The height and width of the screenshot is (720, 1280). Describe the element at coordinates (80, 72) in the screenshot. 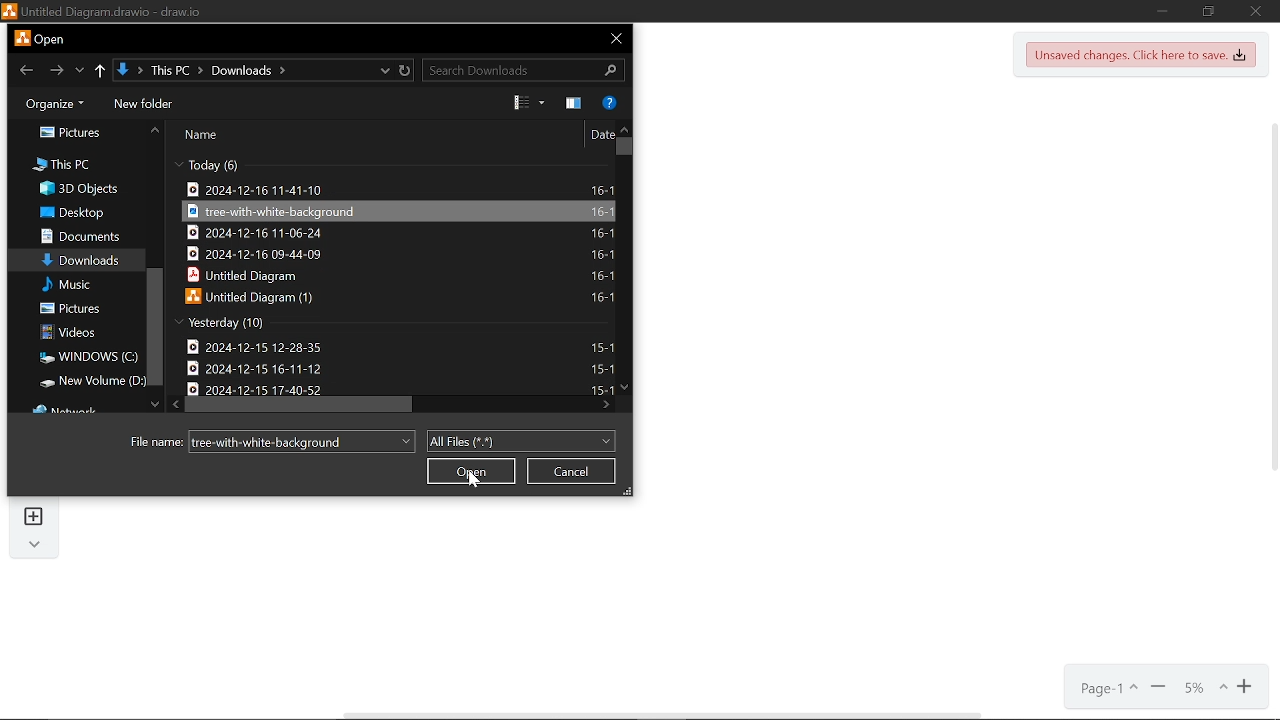

I see `Last LOcatin` at that location.